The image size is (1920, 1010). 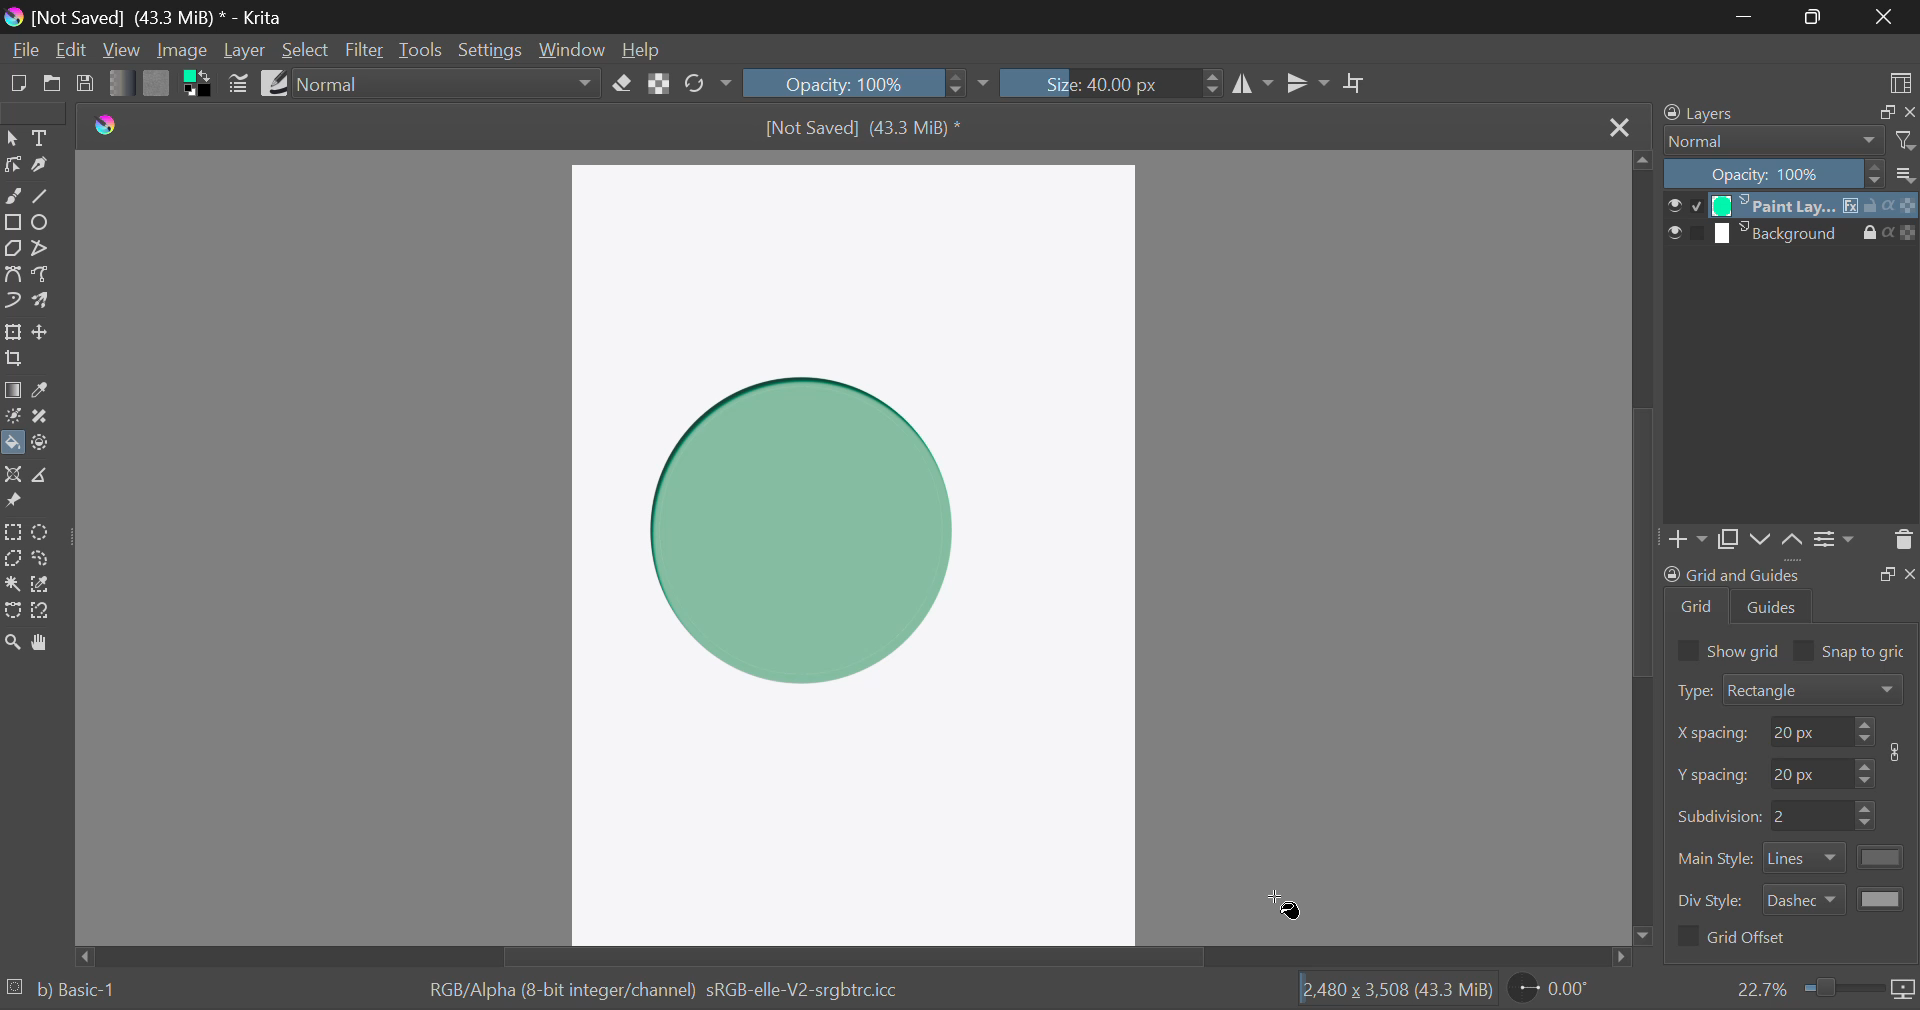 I want to click on Show grid, so click(x=1727, y=649).